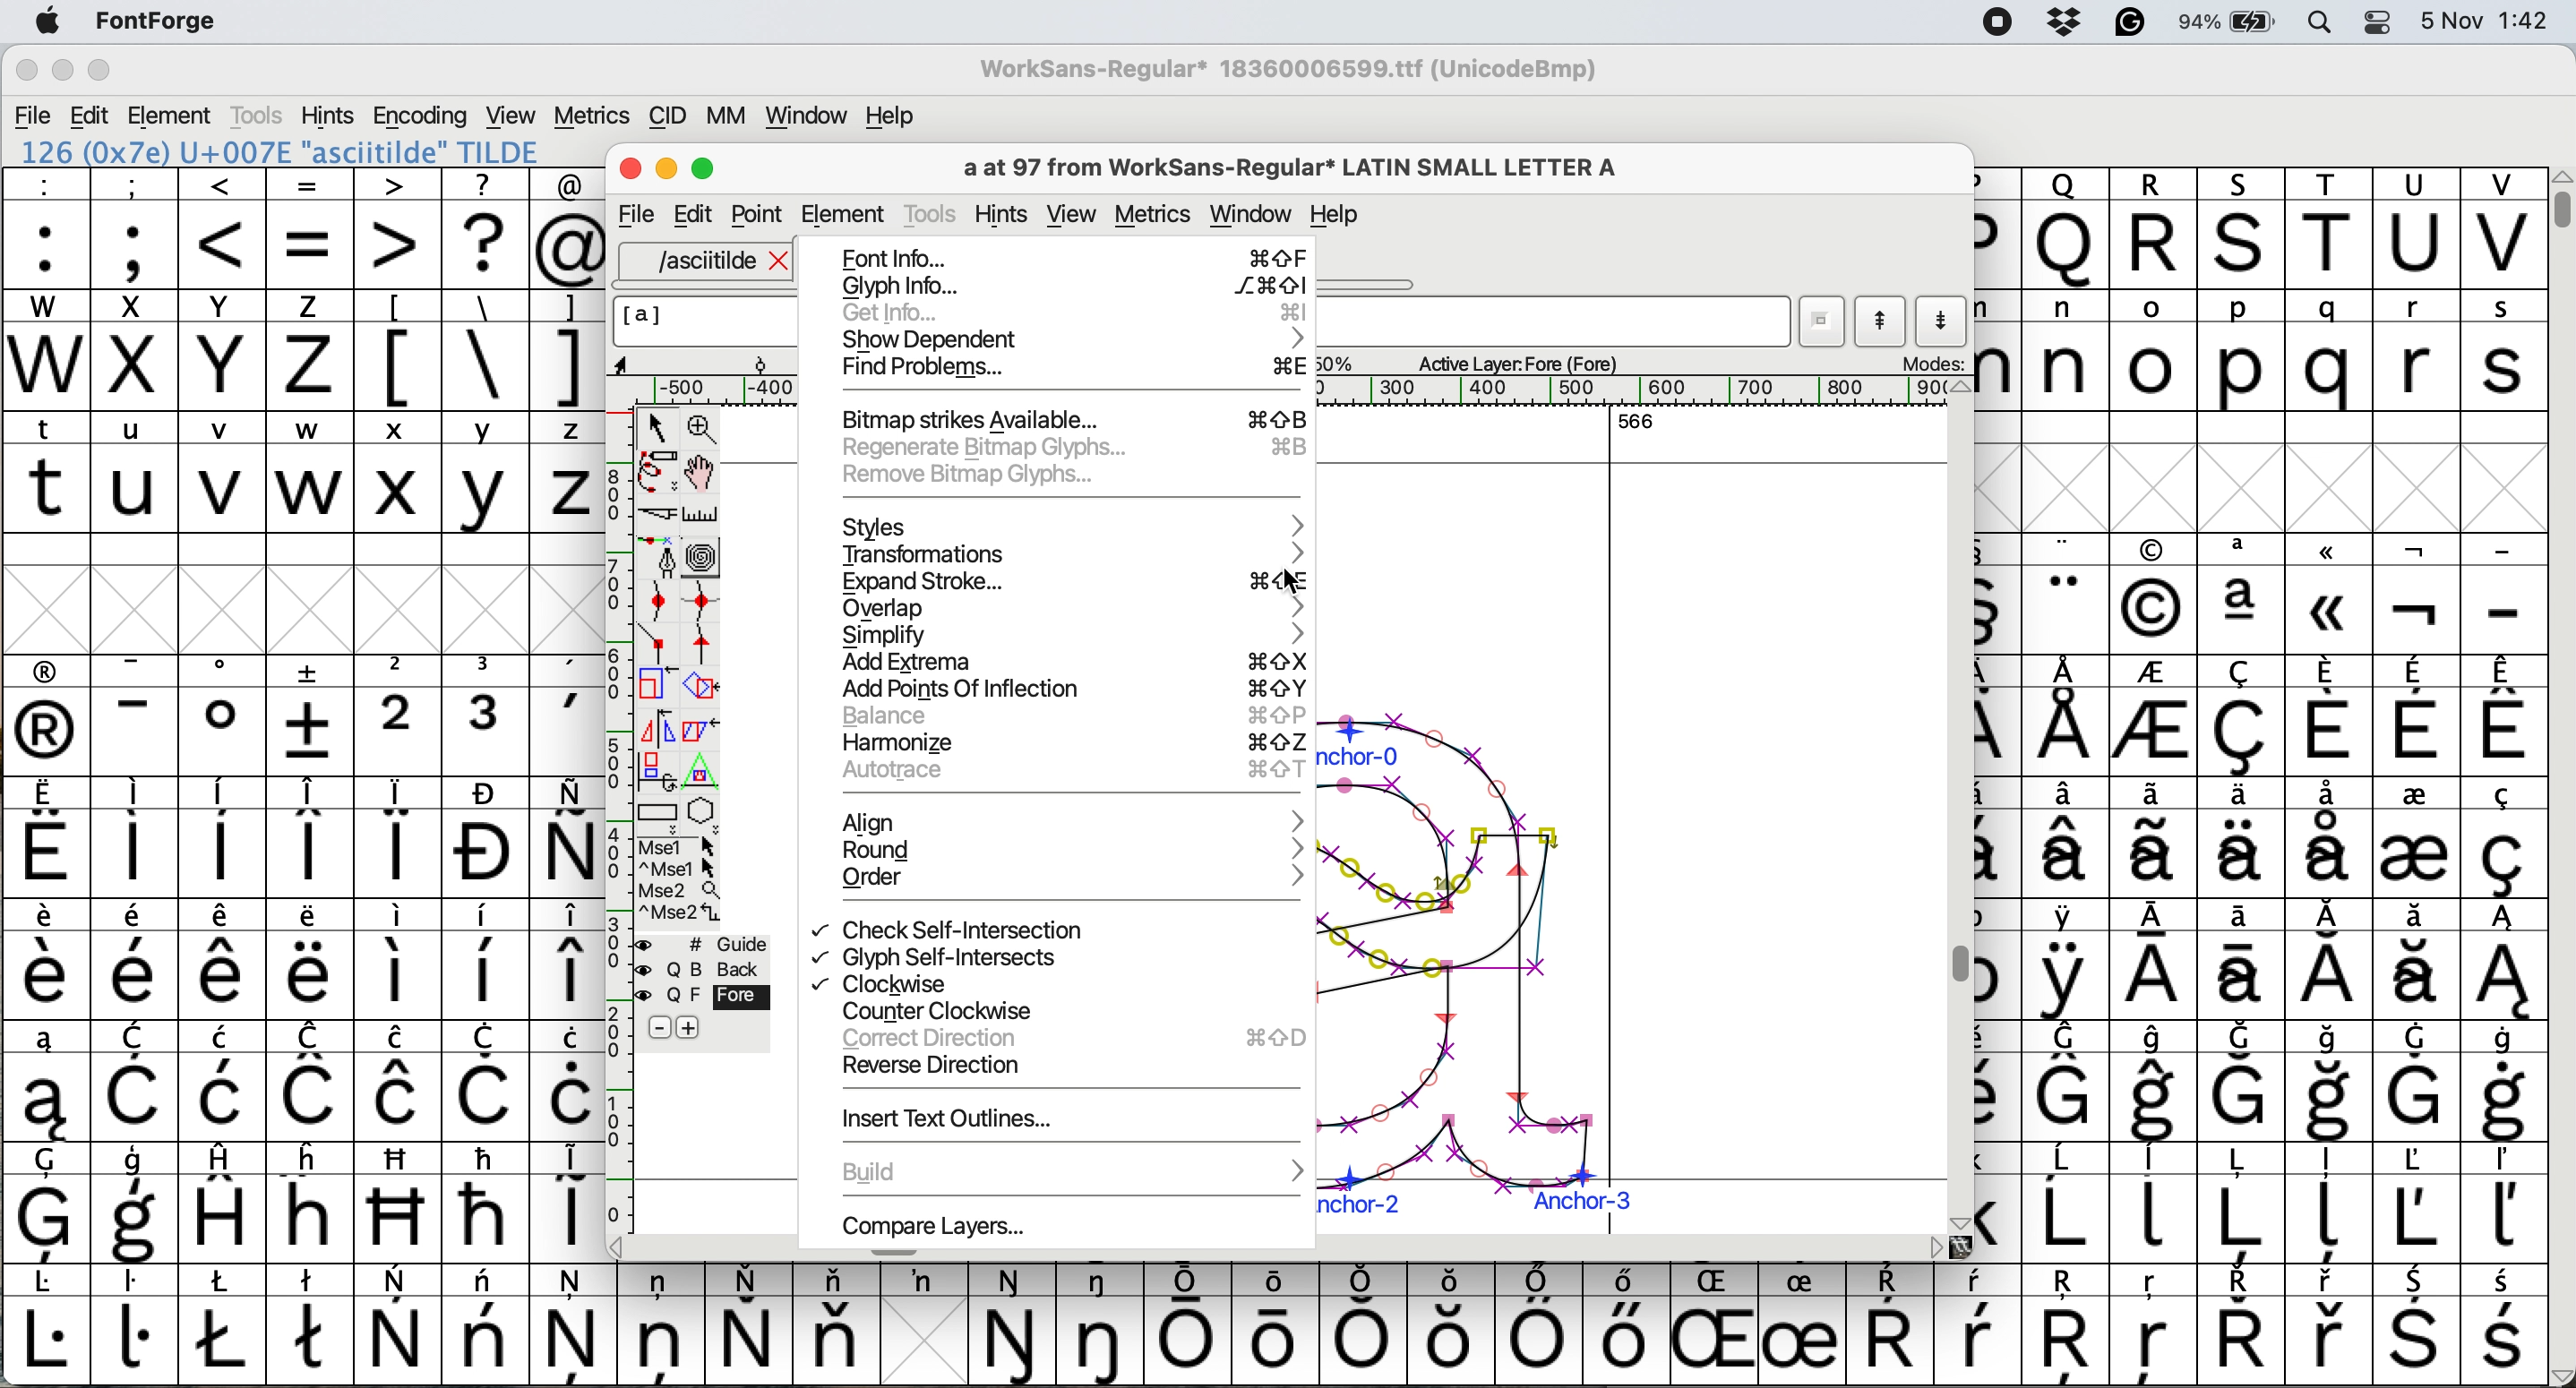 The image size is (2576, 1388). Describe the element at coordinates (1435, 764) in the screenshot. I see `a glyph` at that location.